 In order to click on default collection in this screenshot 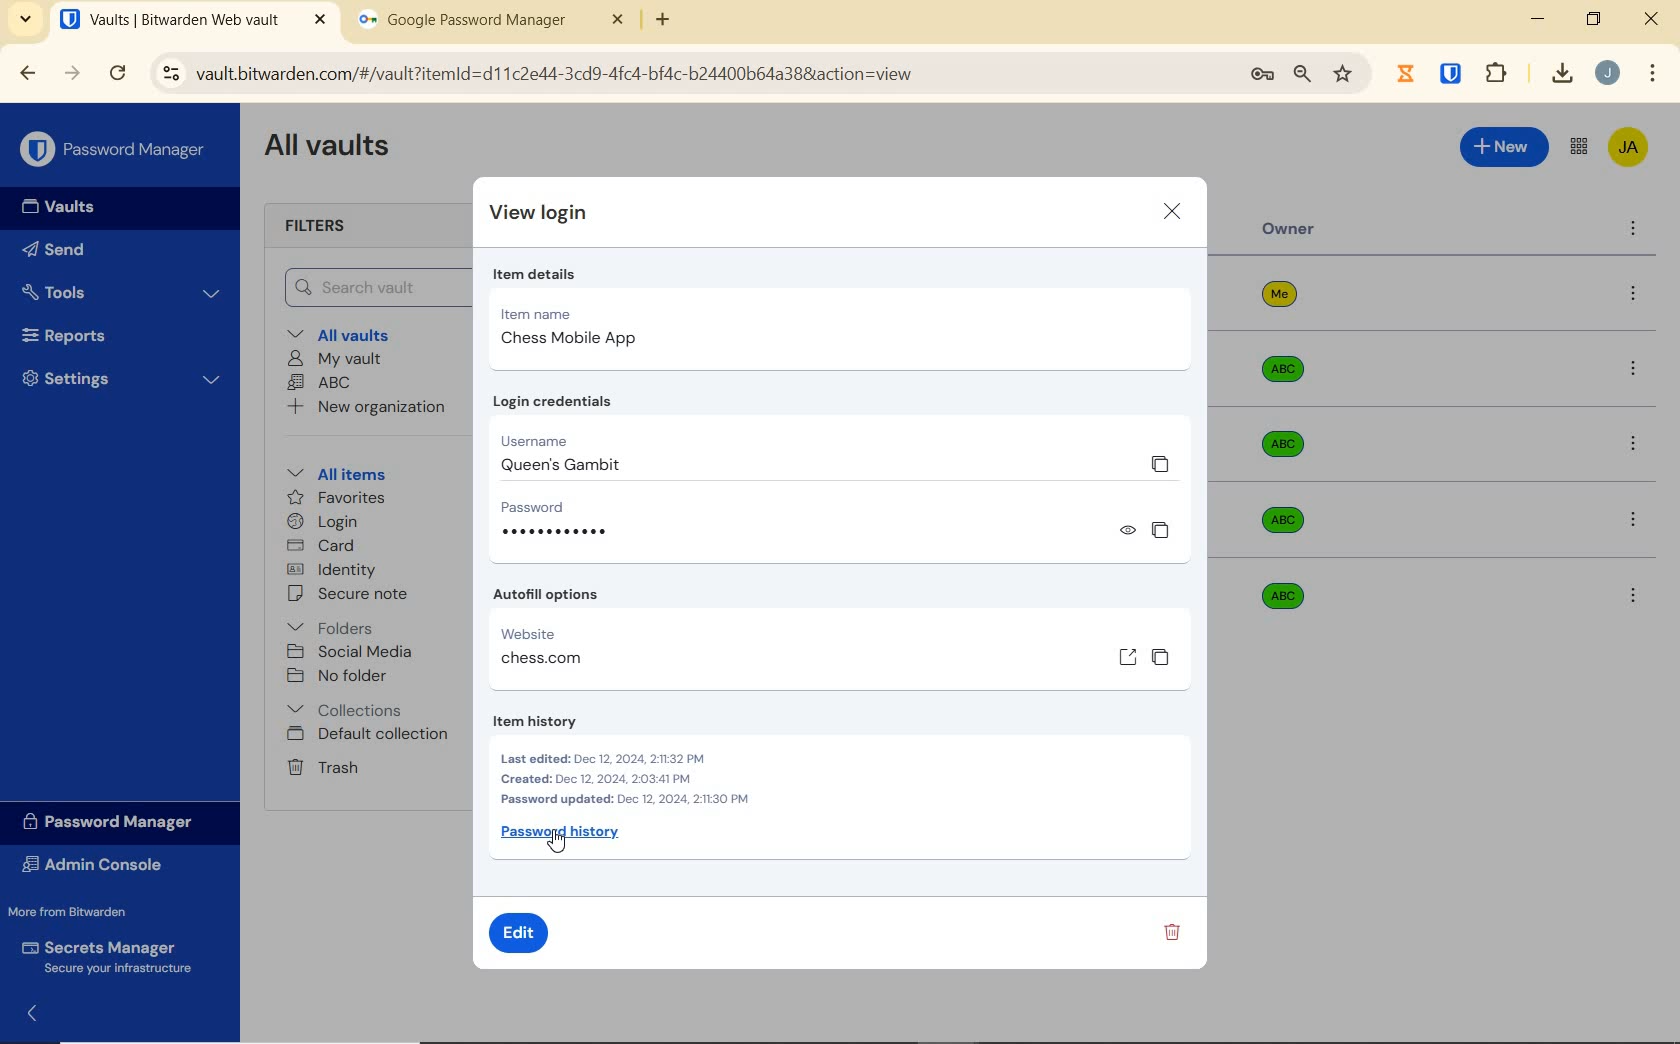, I will do `click(372, 735)`.